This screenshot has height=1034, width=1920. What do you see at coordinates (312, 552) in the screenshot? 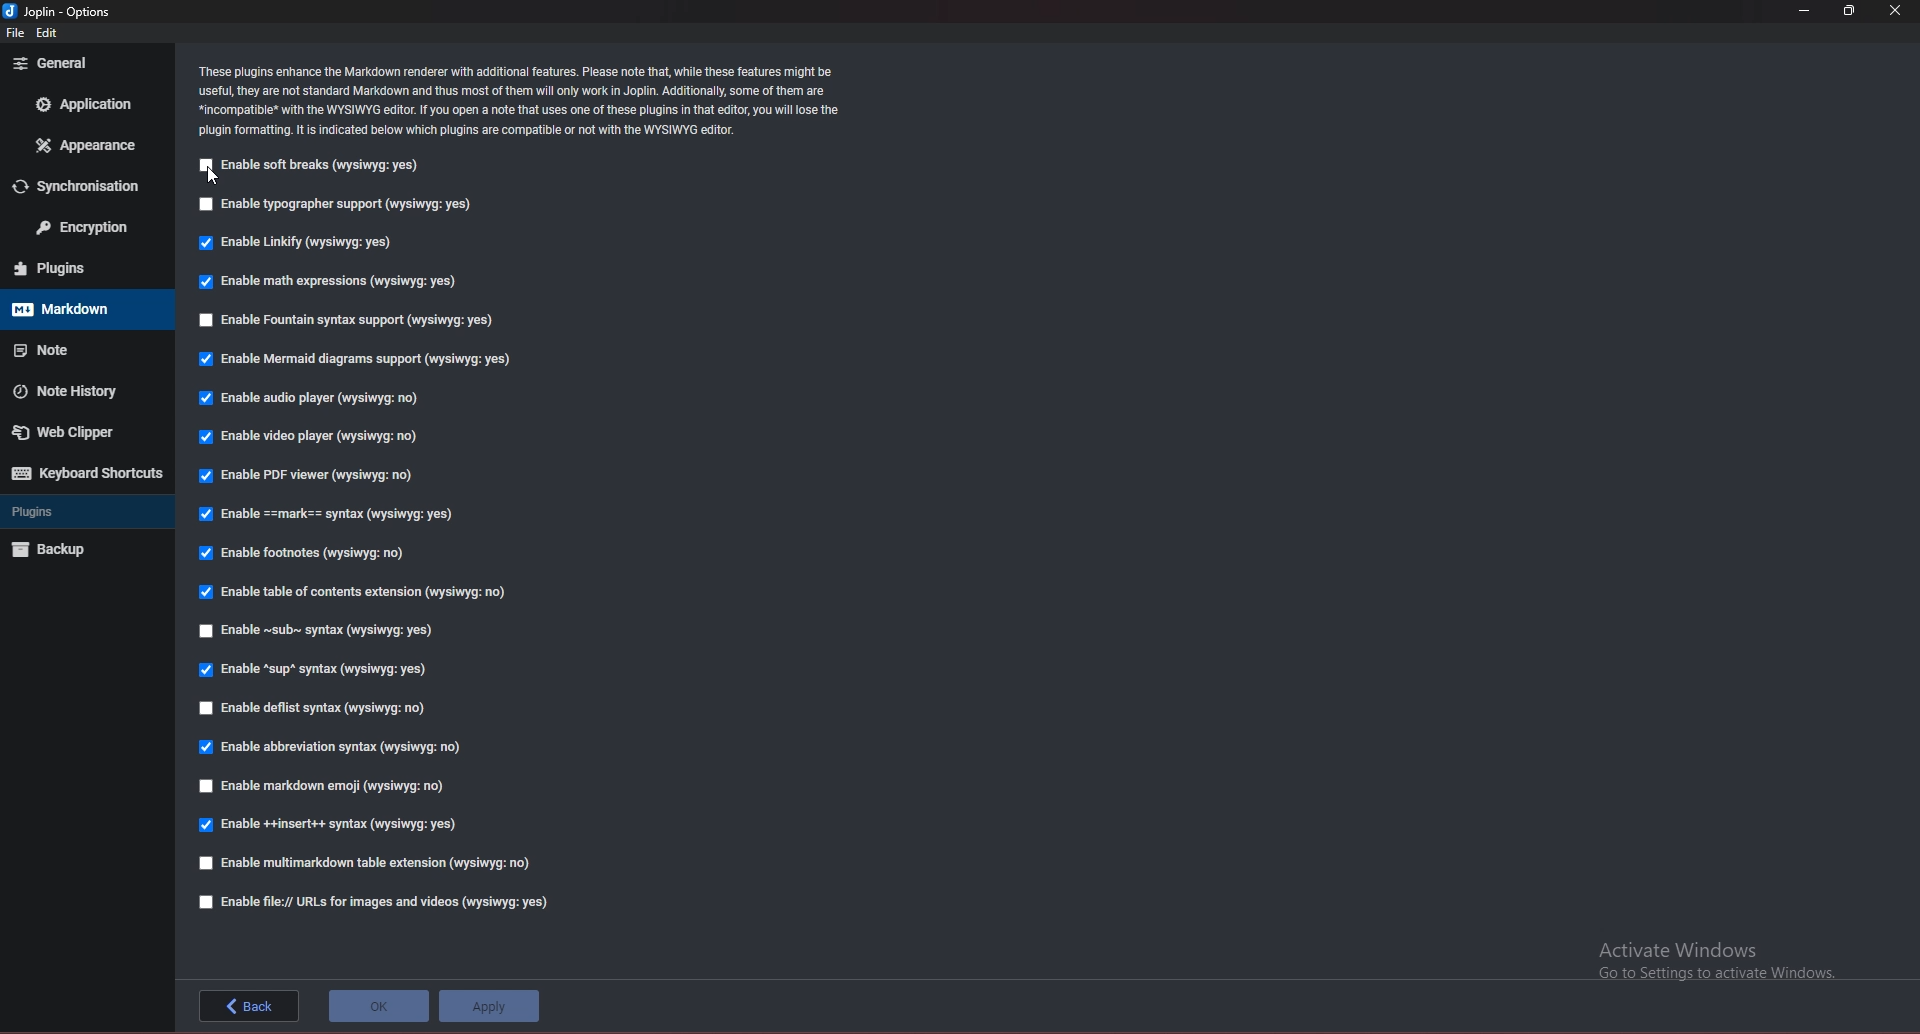
I see `enable footnotes` at bounding box center [312, 552].